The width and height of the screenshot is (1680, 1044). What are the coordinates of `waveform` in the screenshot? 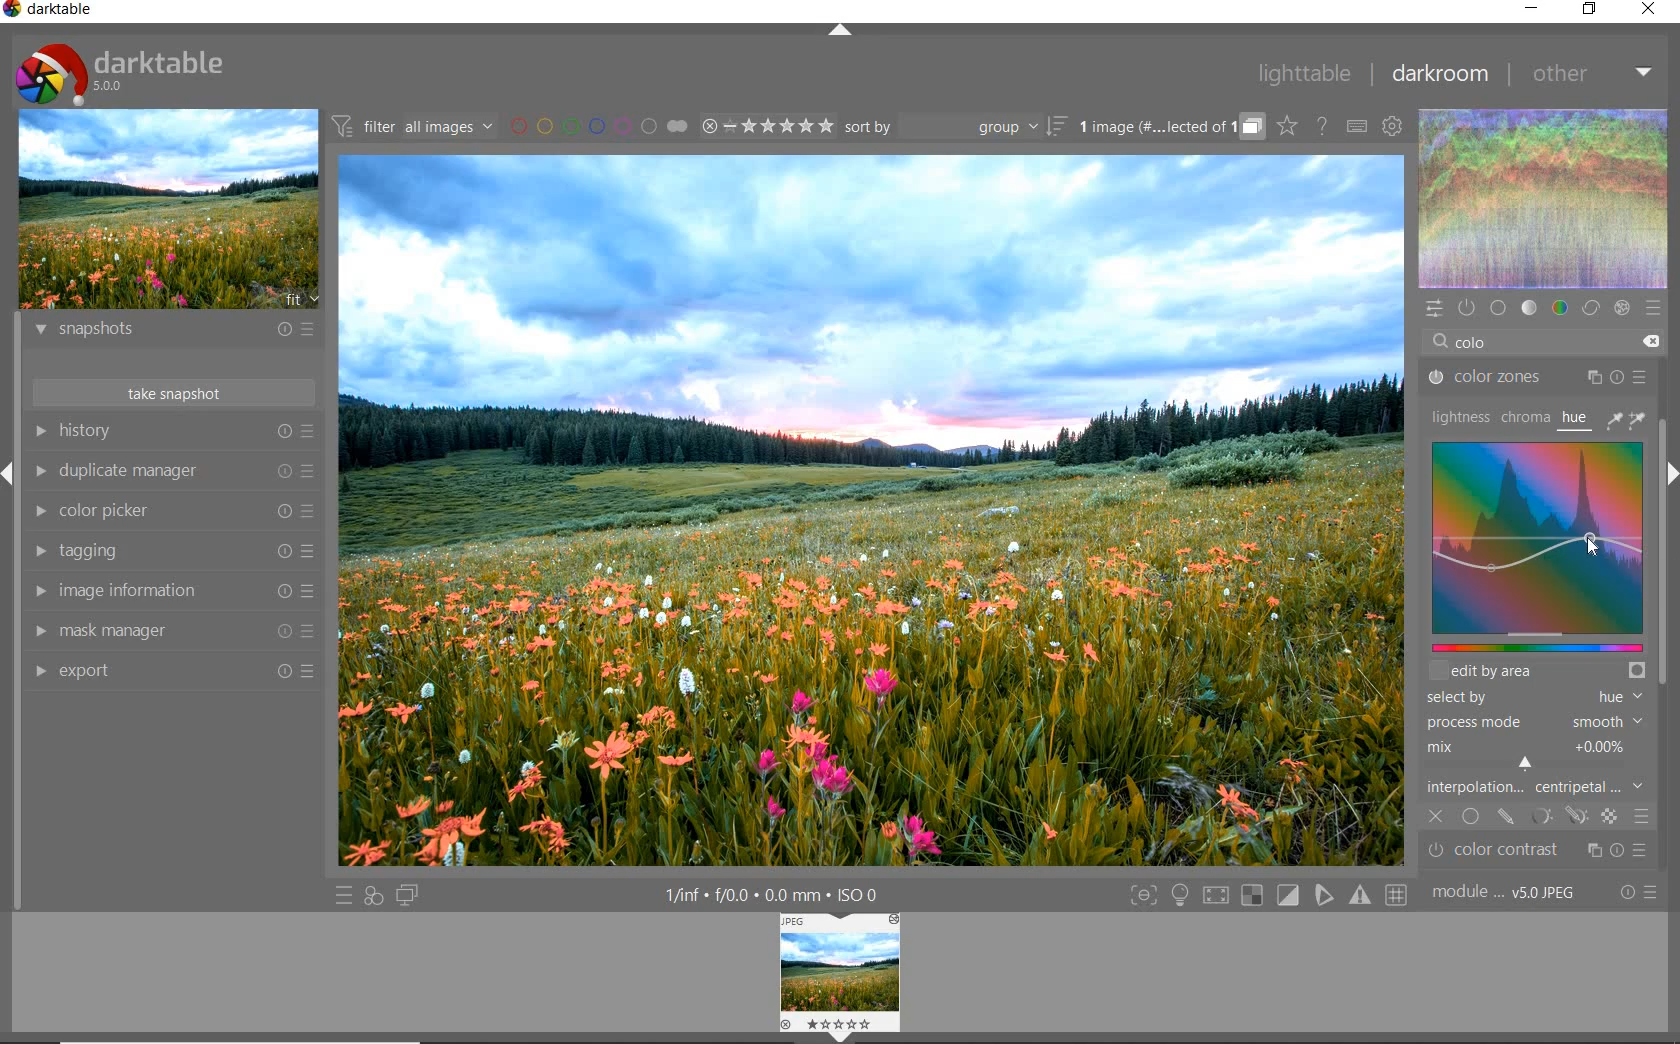 It's located at (1545, 199).